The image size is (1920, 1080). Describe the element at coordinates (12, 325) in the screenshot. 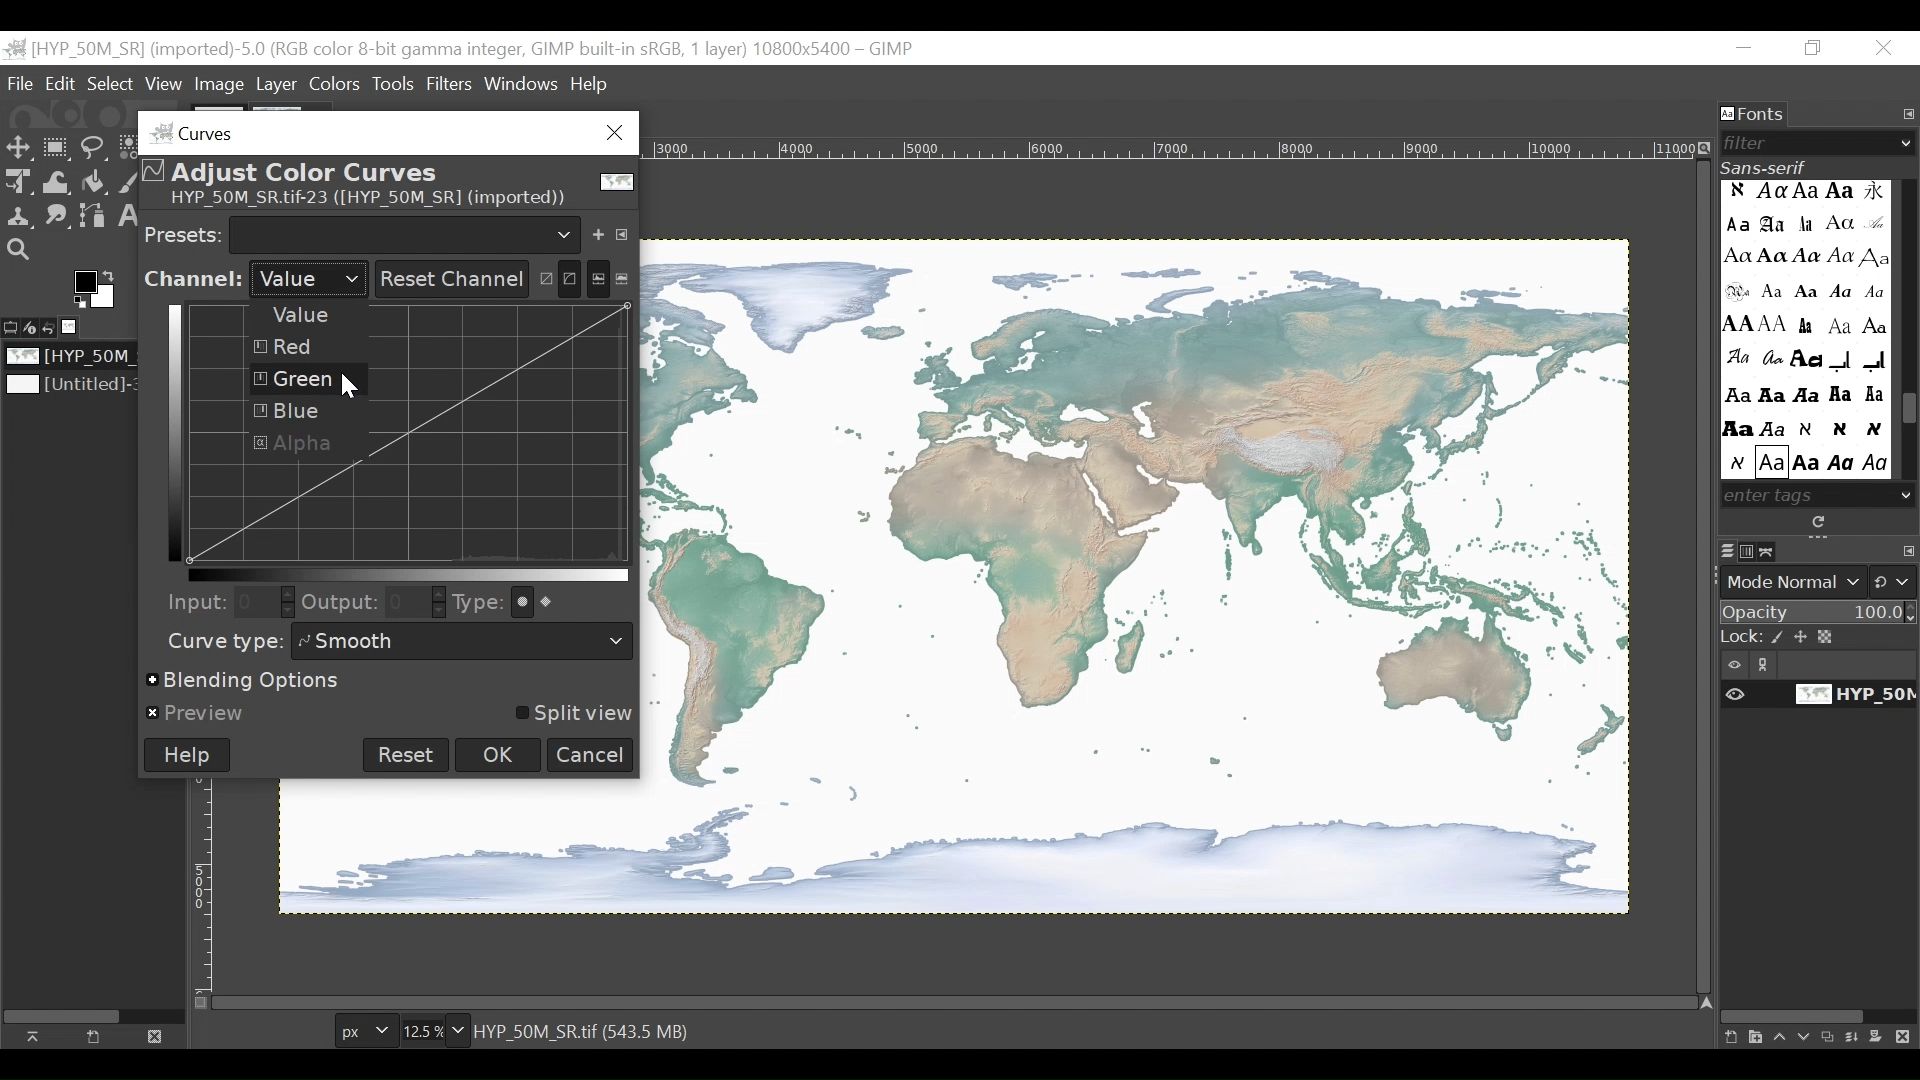

I see `Tool options` at that location.